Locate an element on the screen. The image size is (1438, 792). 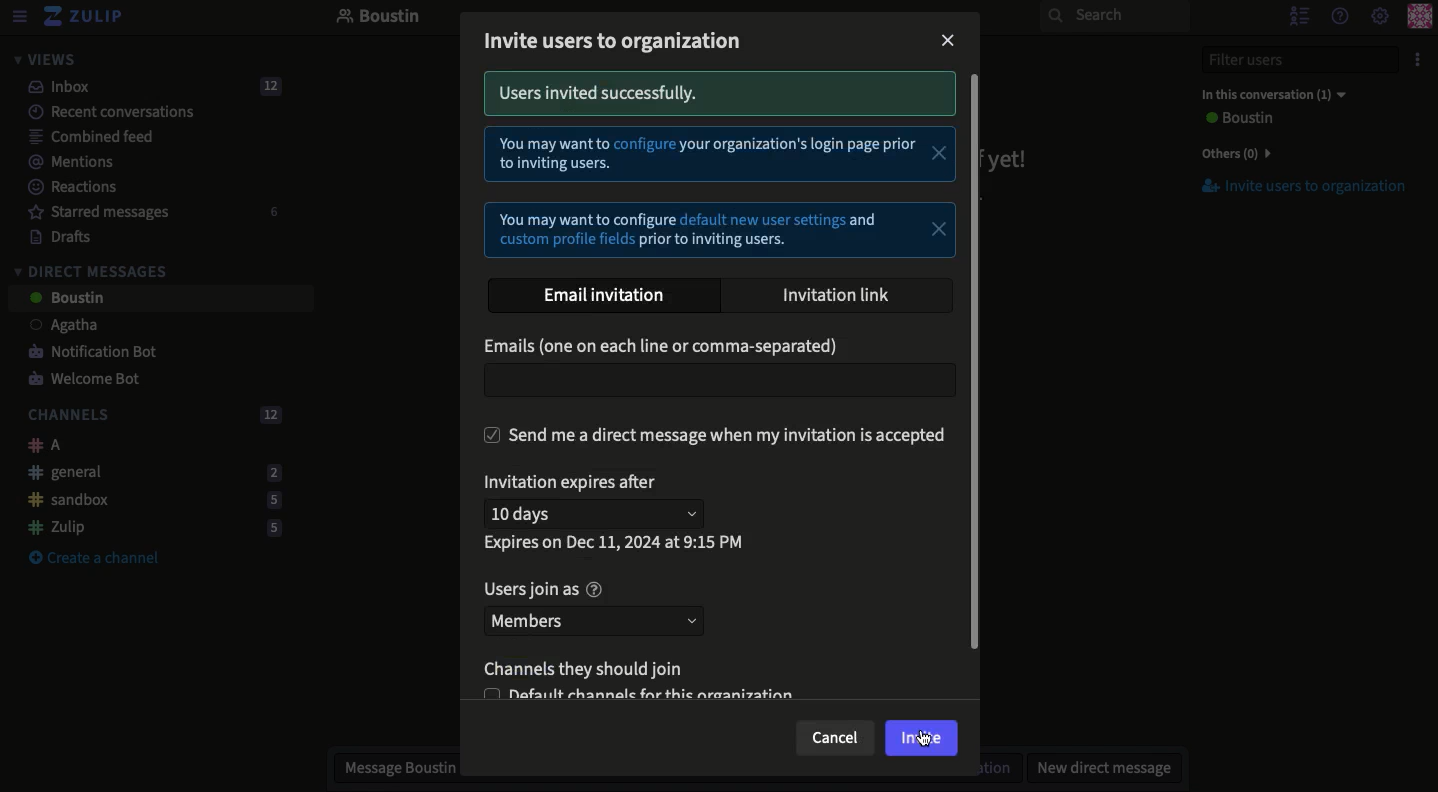
Others is located at coordinates (1232, 153).